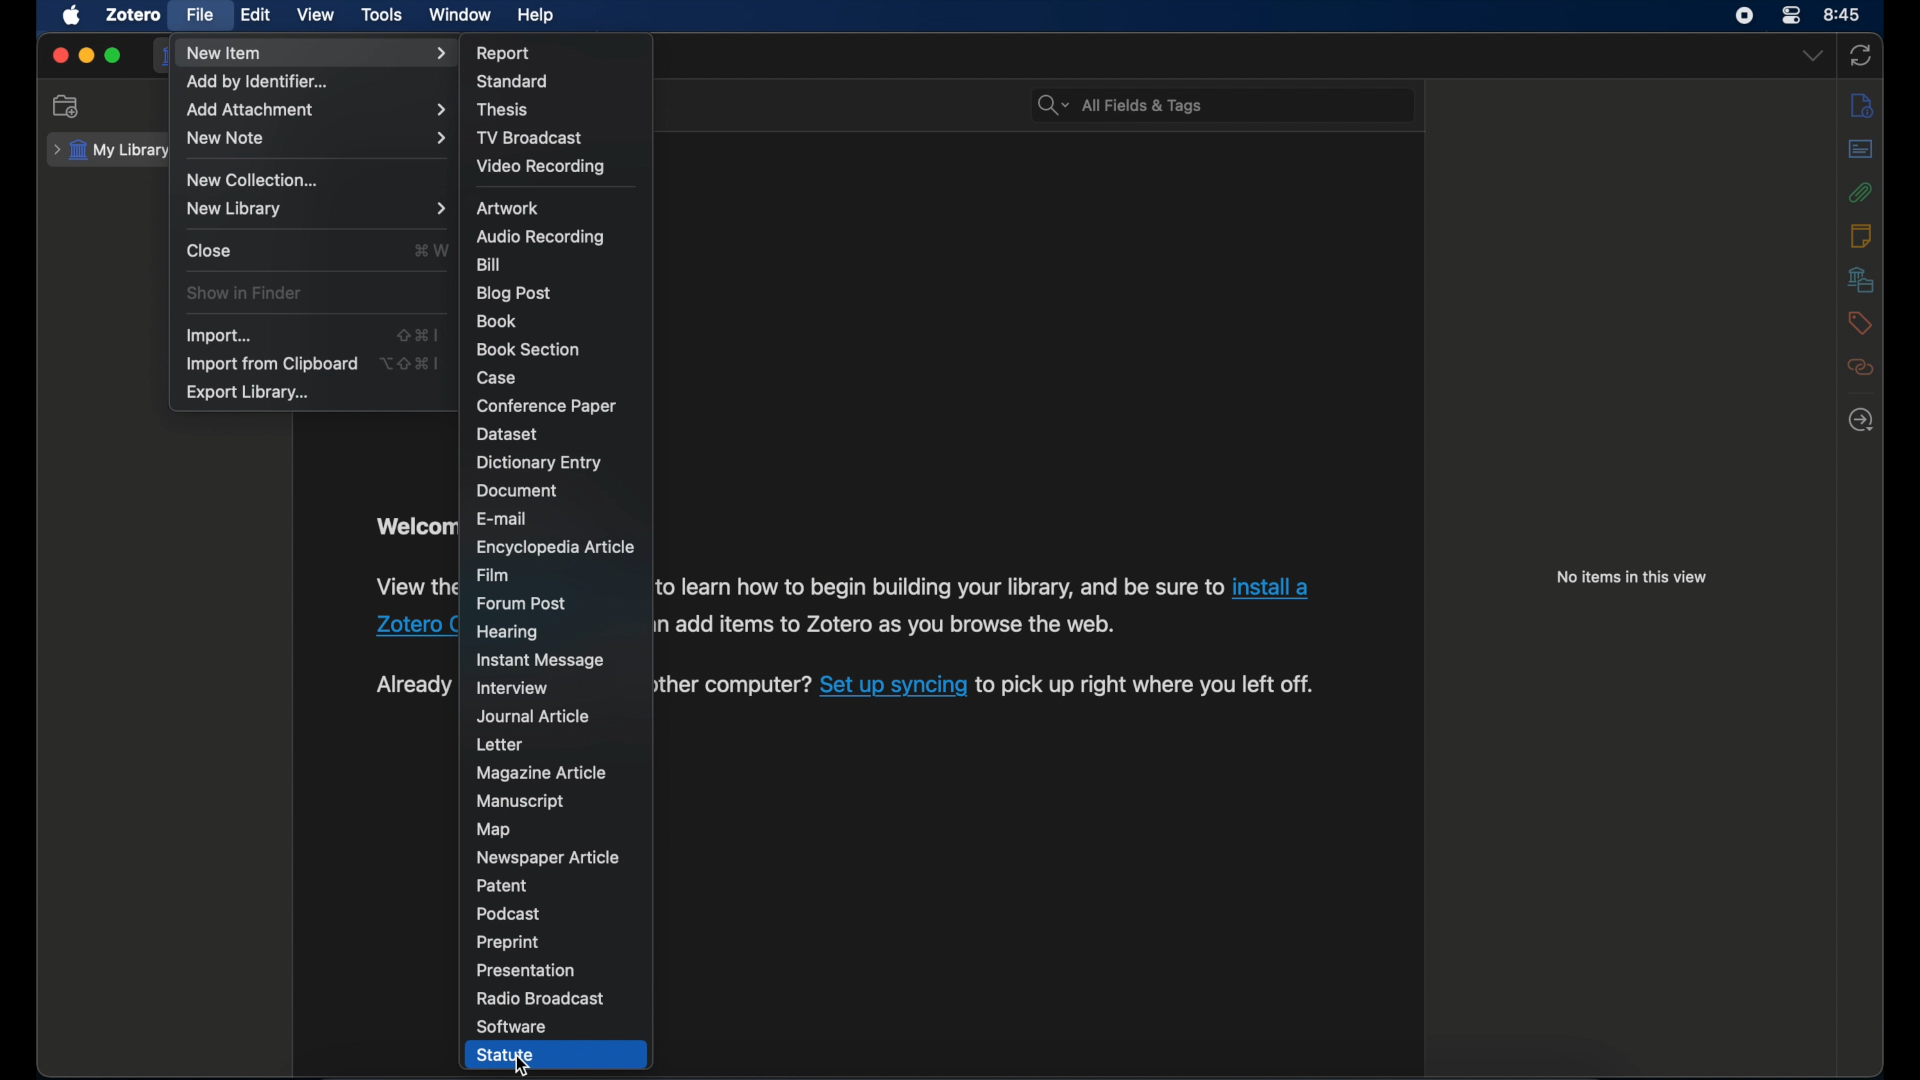 This screenshot has height=1080, width=1920. What do you see at coordinates (253, 16) in the screenshot?
I see `edit` at bounding box center [253, 16].